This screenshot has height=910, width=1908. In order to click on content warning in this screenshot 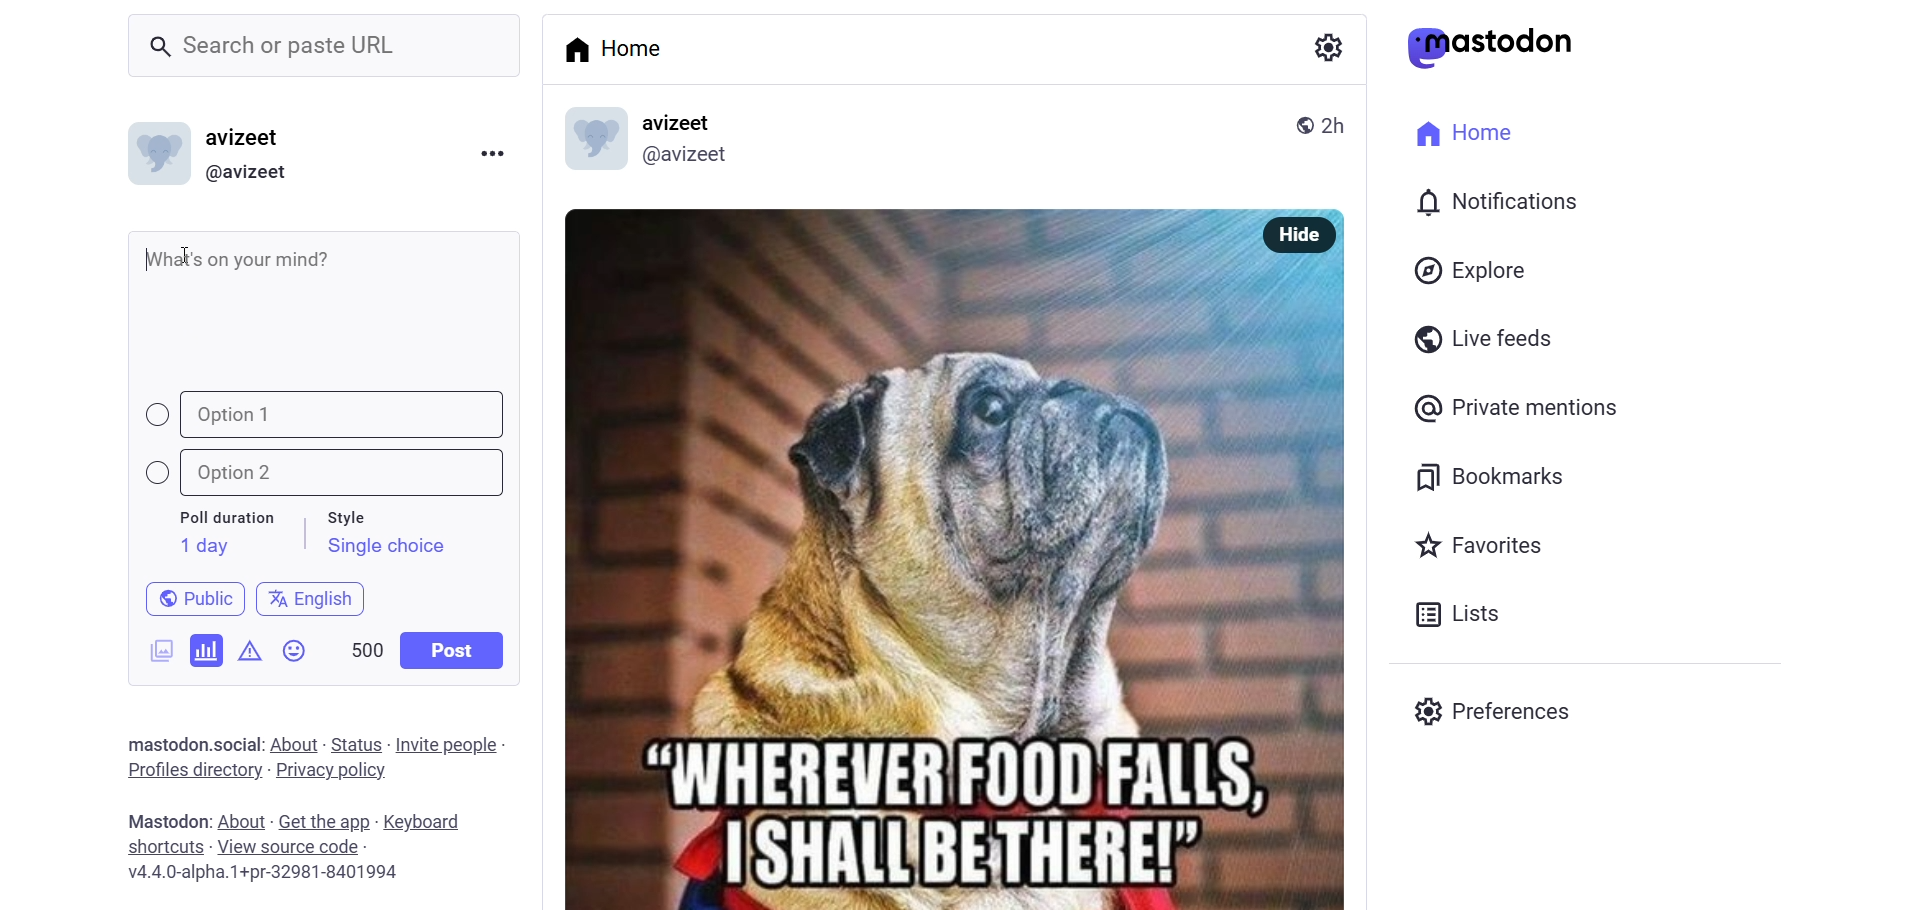, I will do `click(250, 647)`.